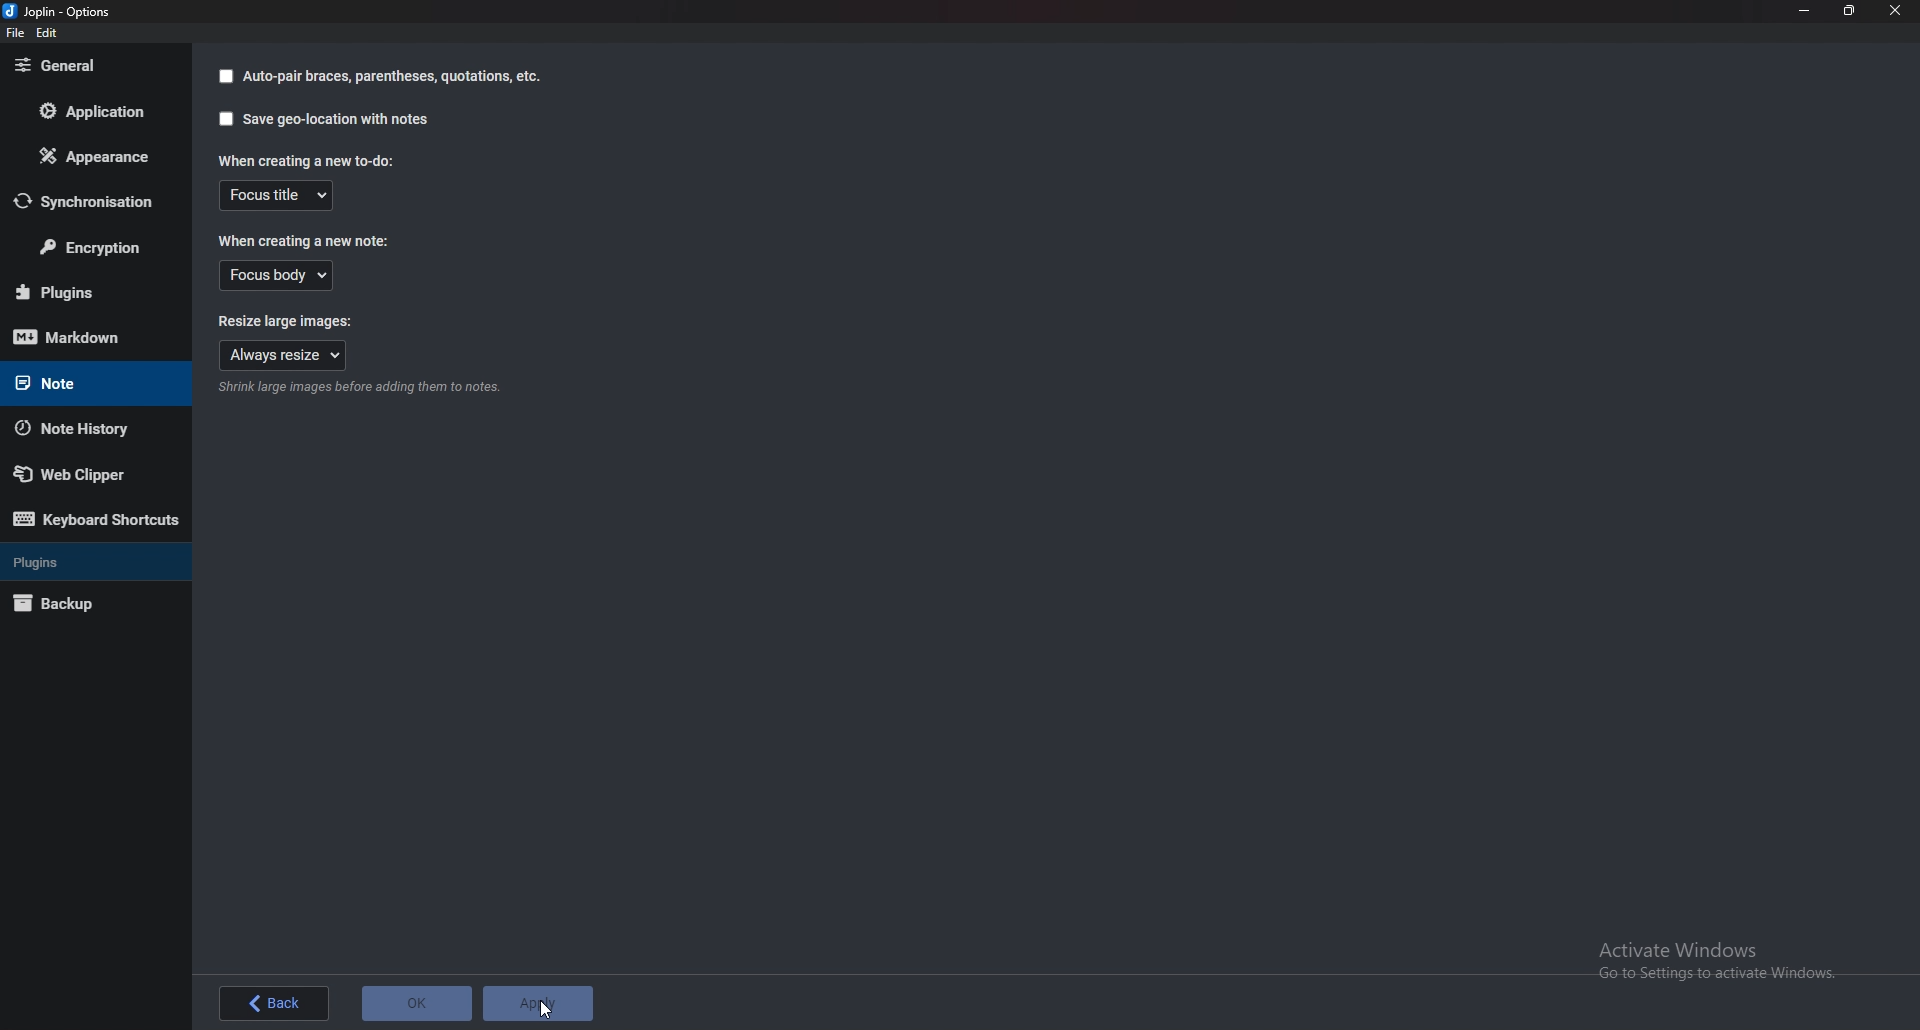 The image size is (1920, 1030). Describe the element at coordinates (416, 1005) in the screenshot. I see `ok` at that location.